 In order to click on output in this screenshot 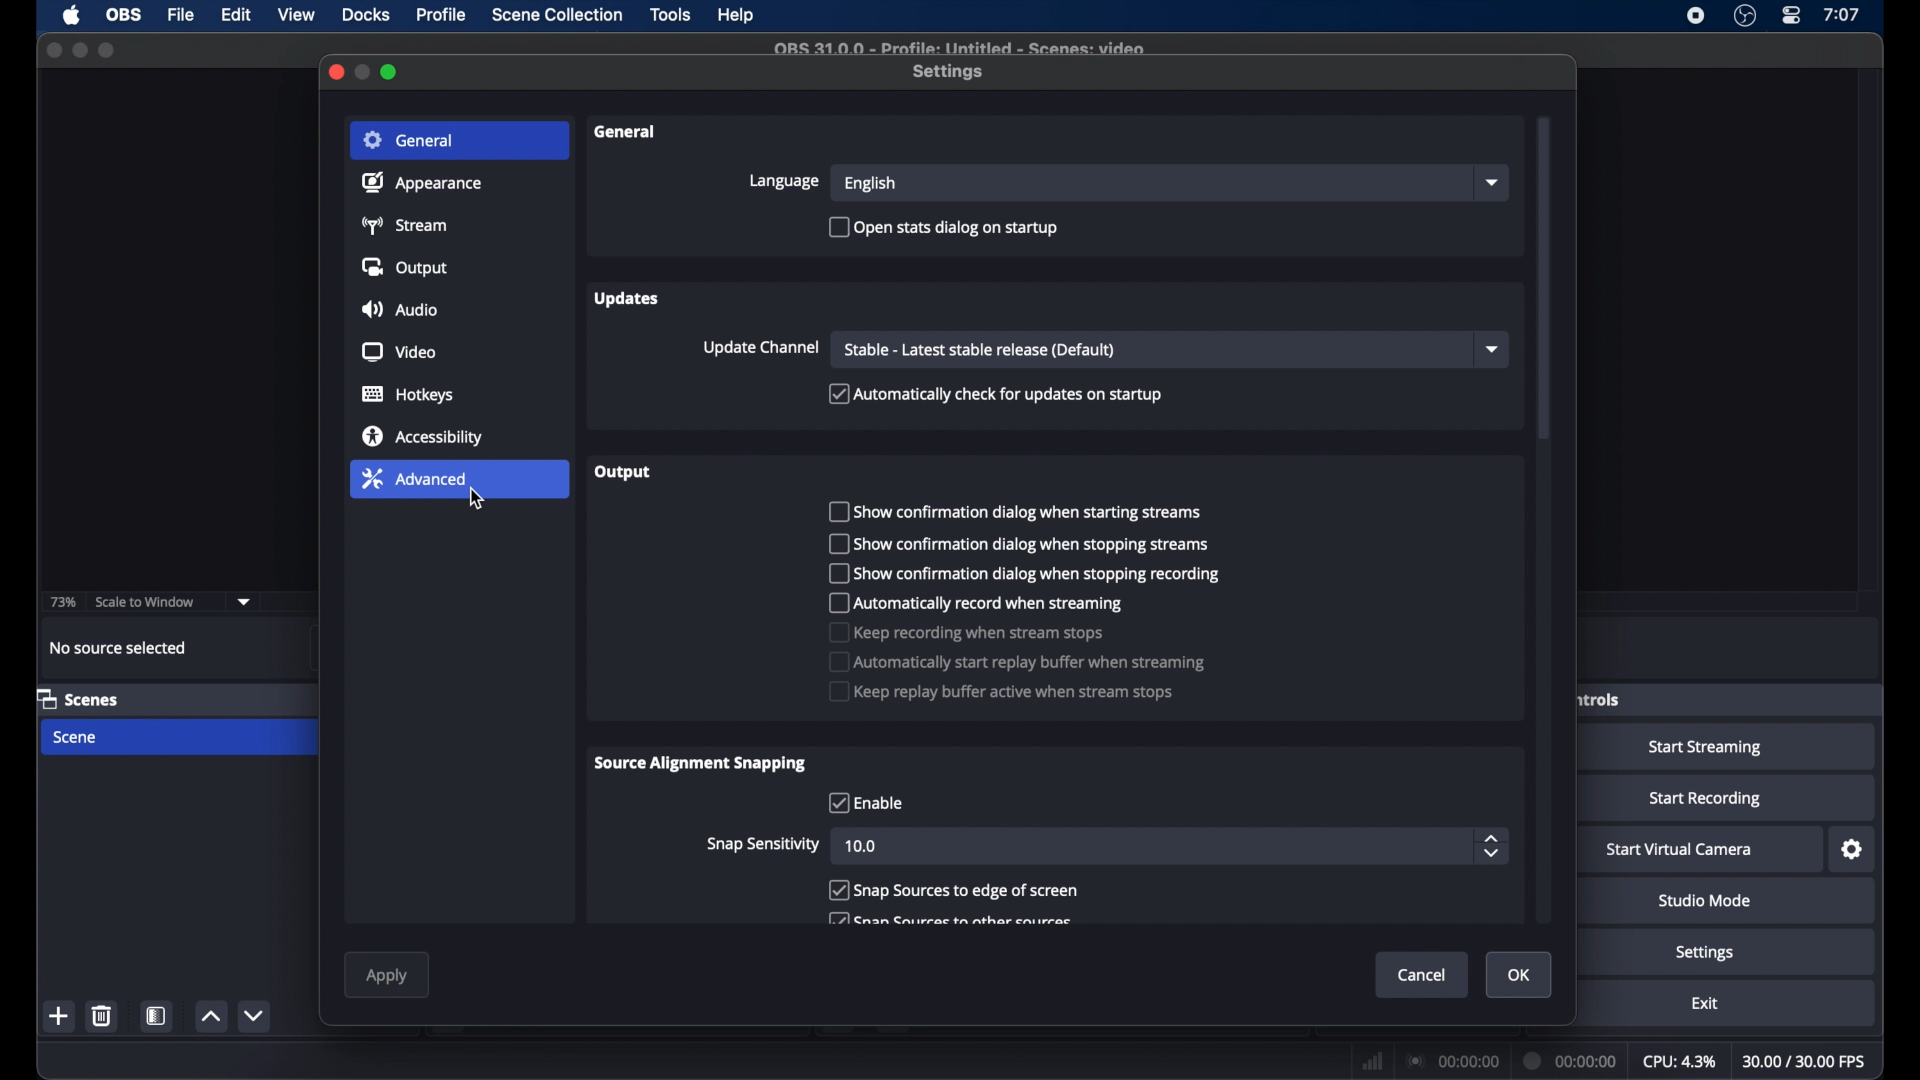, I will do `click(409, 268)`.